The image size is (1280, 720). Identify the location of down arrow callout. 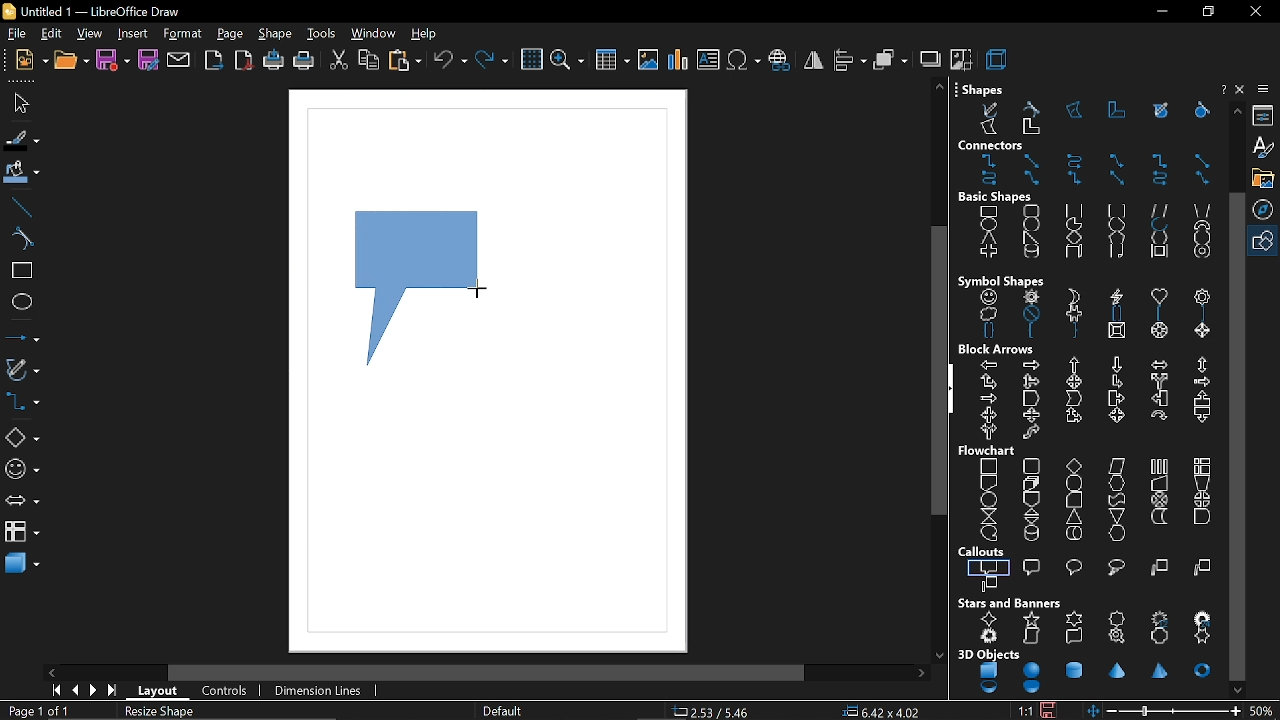
(1200, 417).